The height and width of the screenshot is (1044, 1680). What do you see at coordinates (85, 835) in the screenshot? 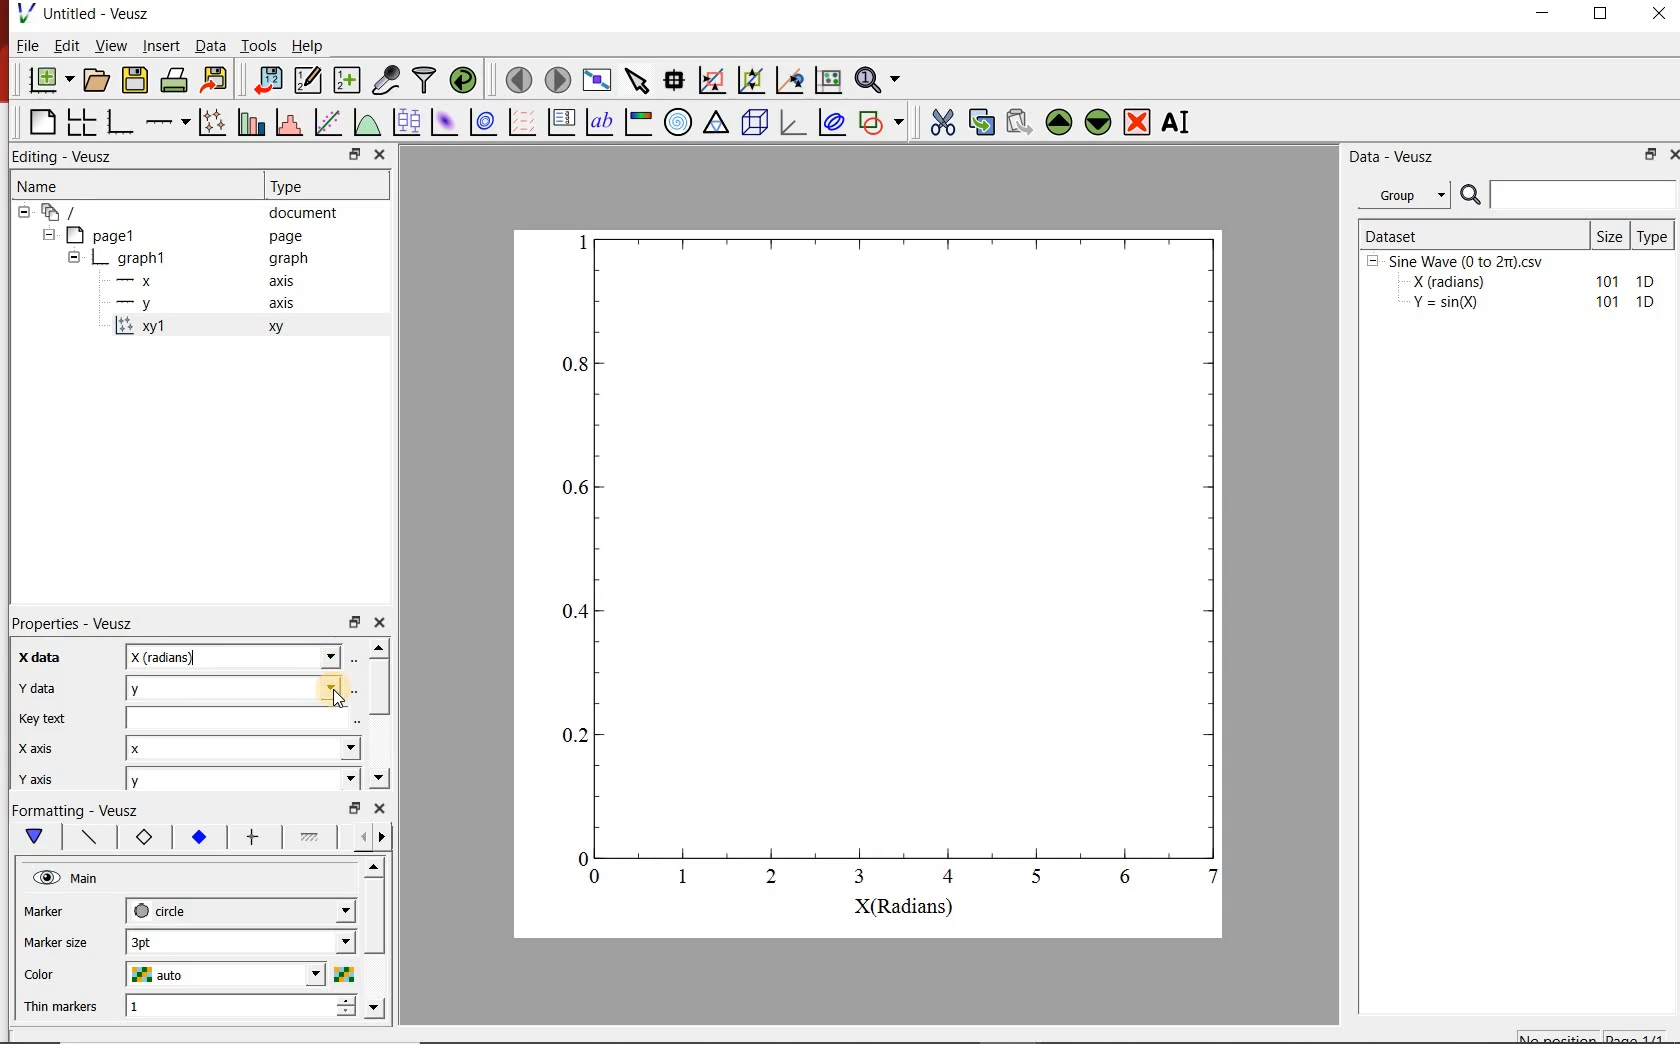
I see `options` at bounding box center [85, 835].